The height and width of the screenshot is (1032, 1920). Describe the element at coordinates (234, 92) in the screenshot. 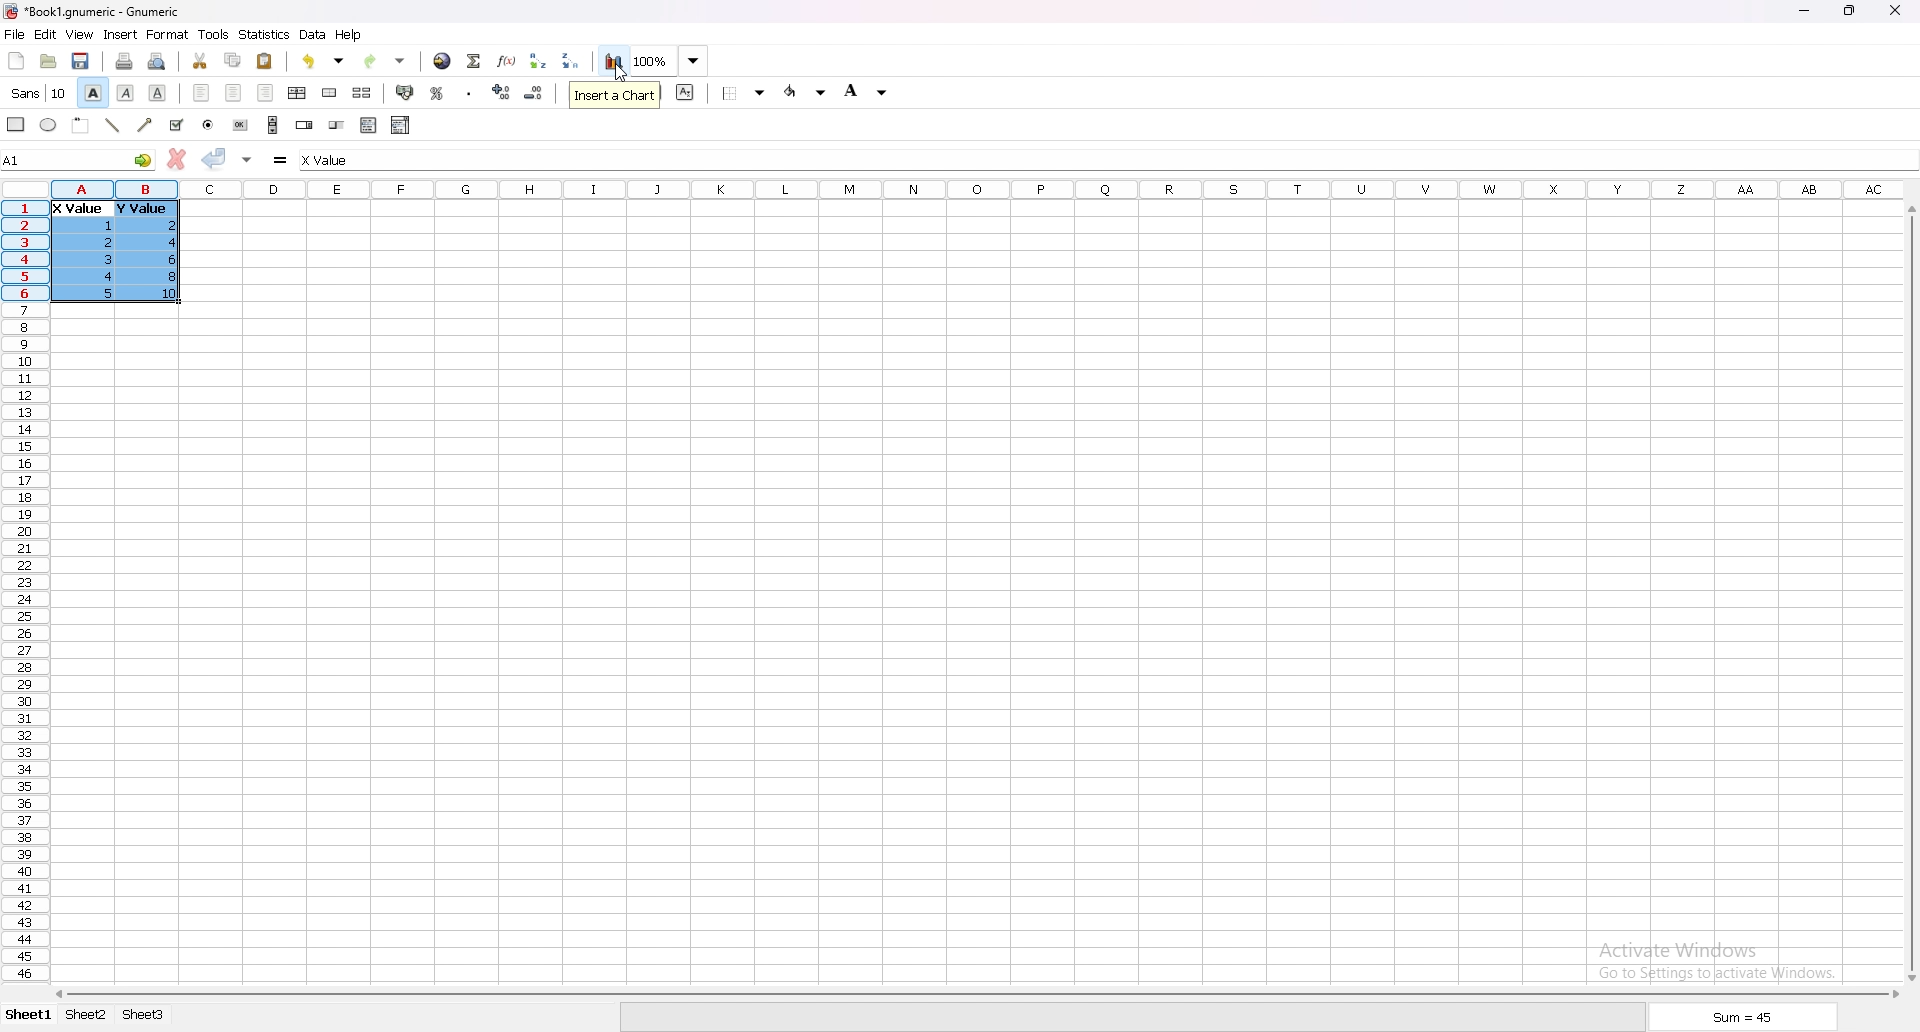

I see `centre` at that location.